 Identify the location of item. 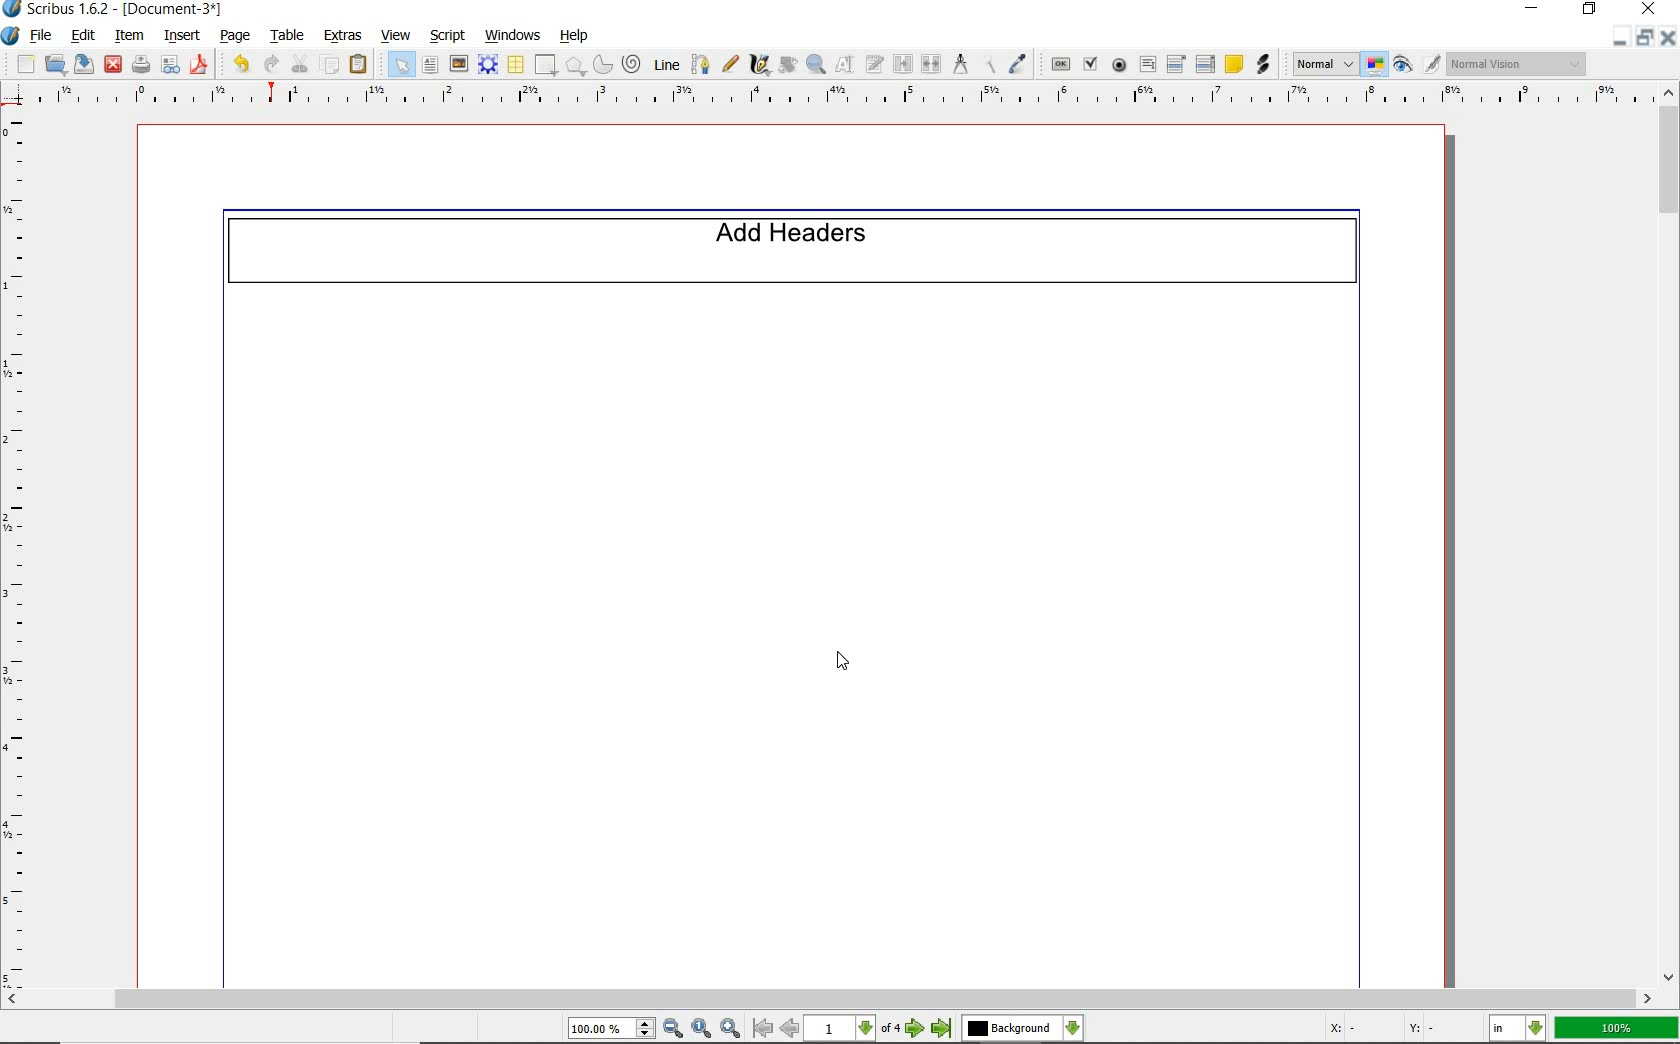
(129, 36).